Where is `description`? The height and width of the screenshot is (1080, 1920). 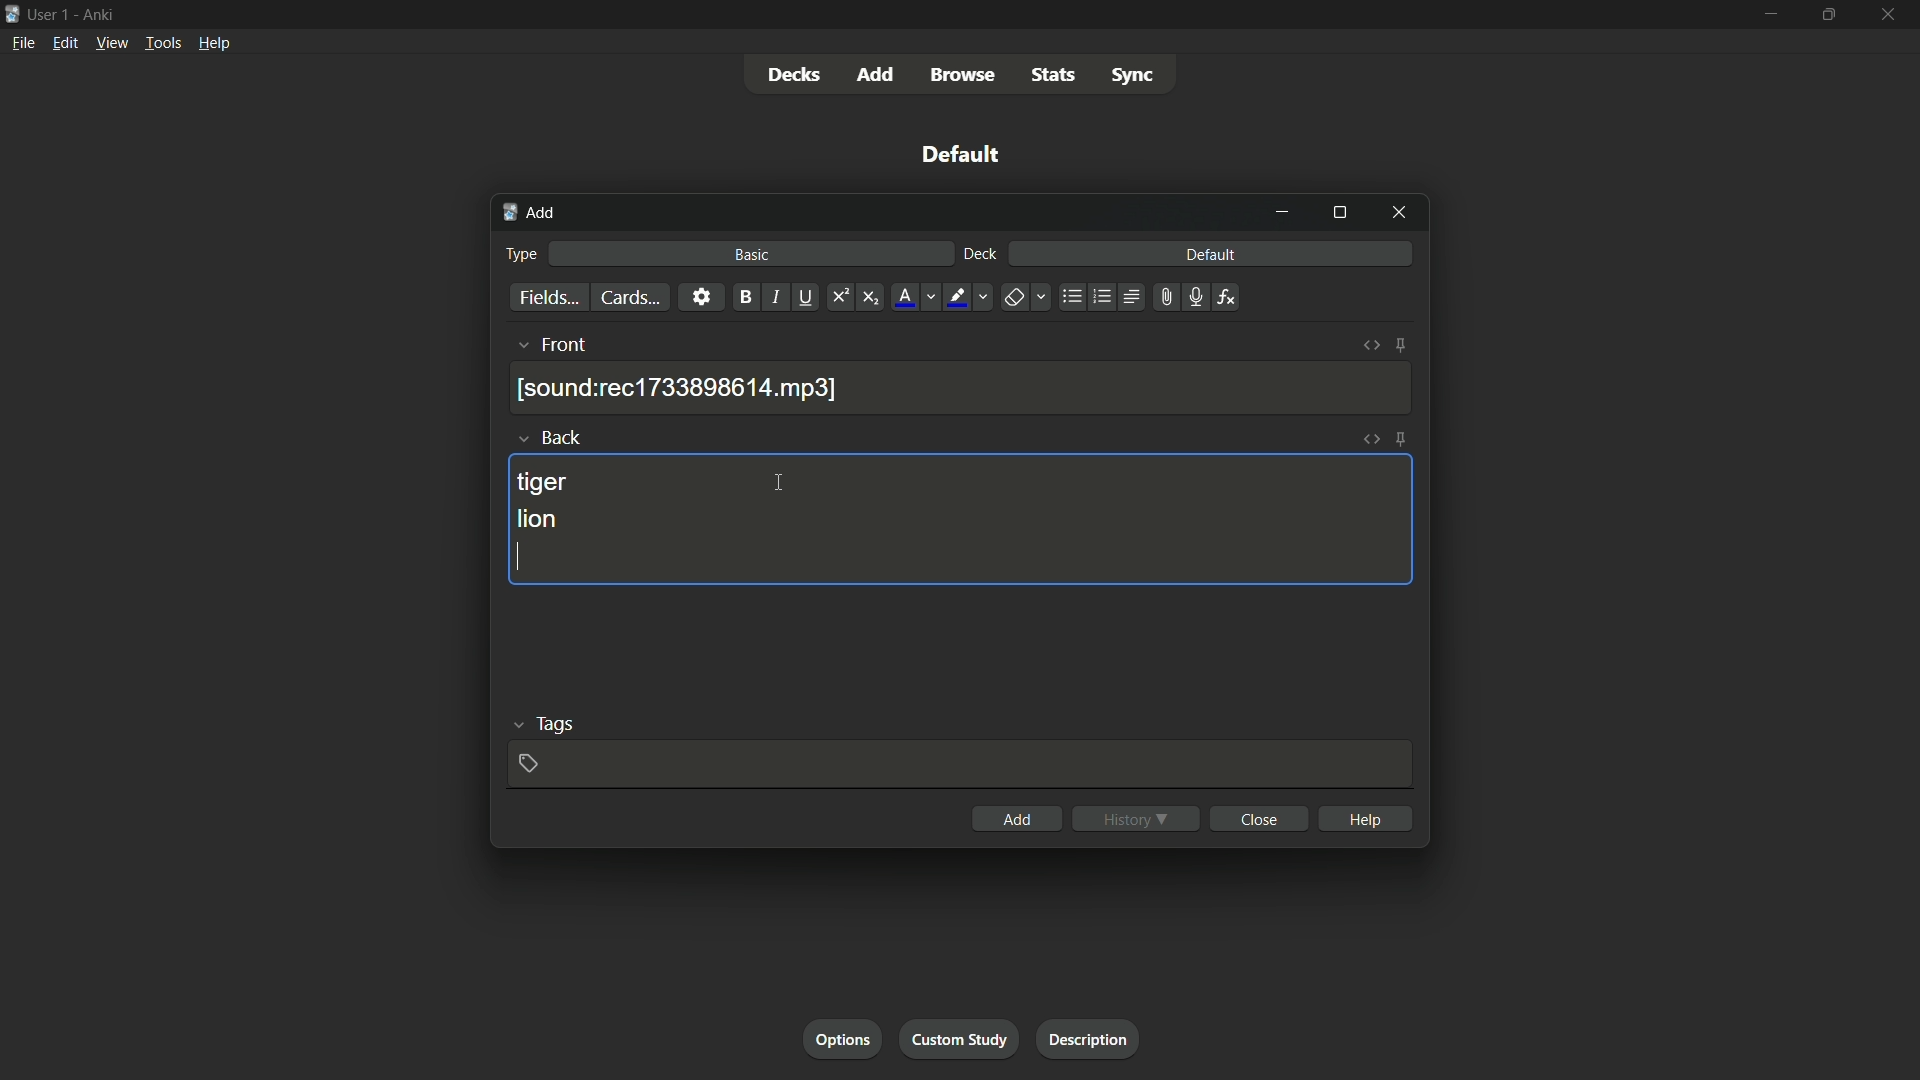
description is located at coordinates (1089, 1039).